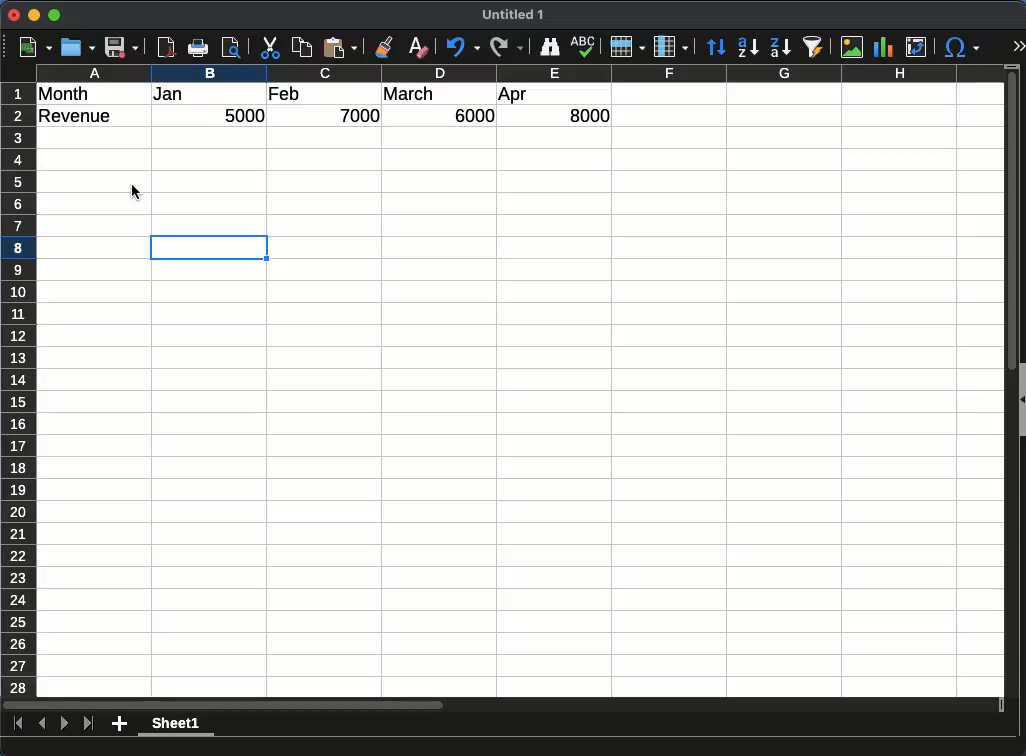 The image size is (1026, 756). What do you see at coordinates (76, 116) in the screenshot?
I see `revenue ` at bounding box center [76, 116].